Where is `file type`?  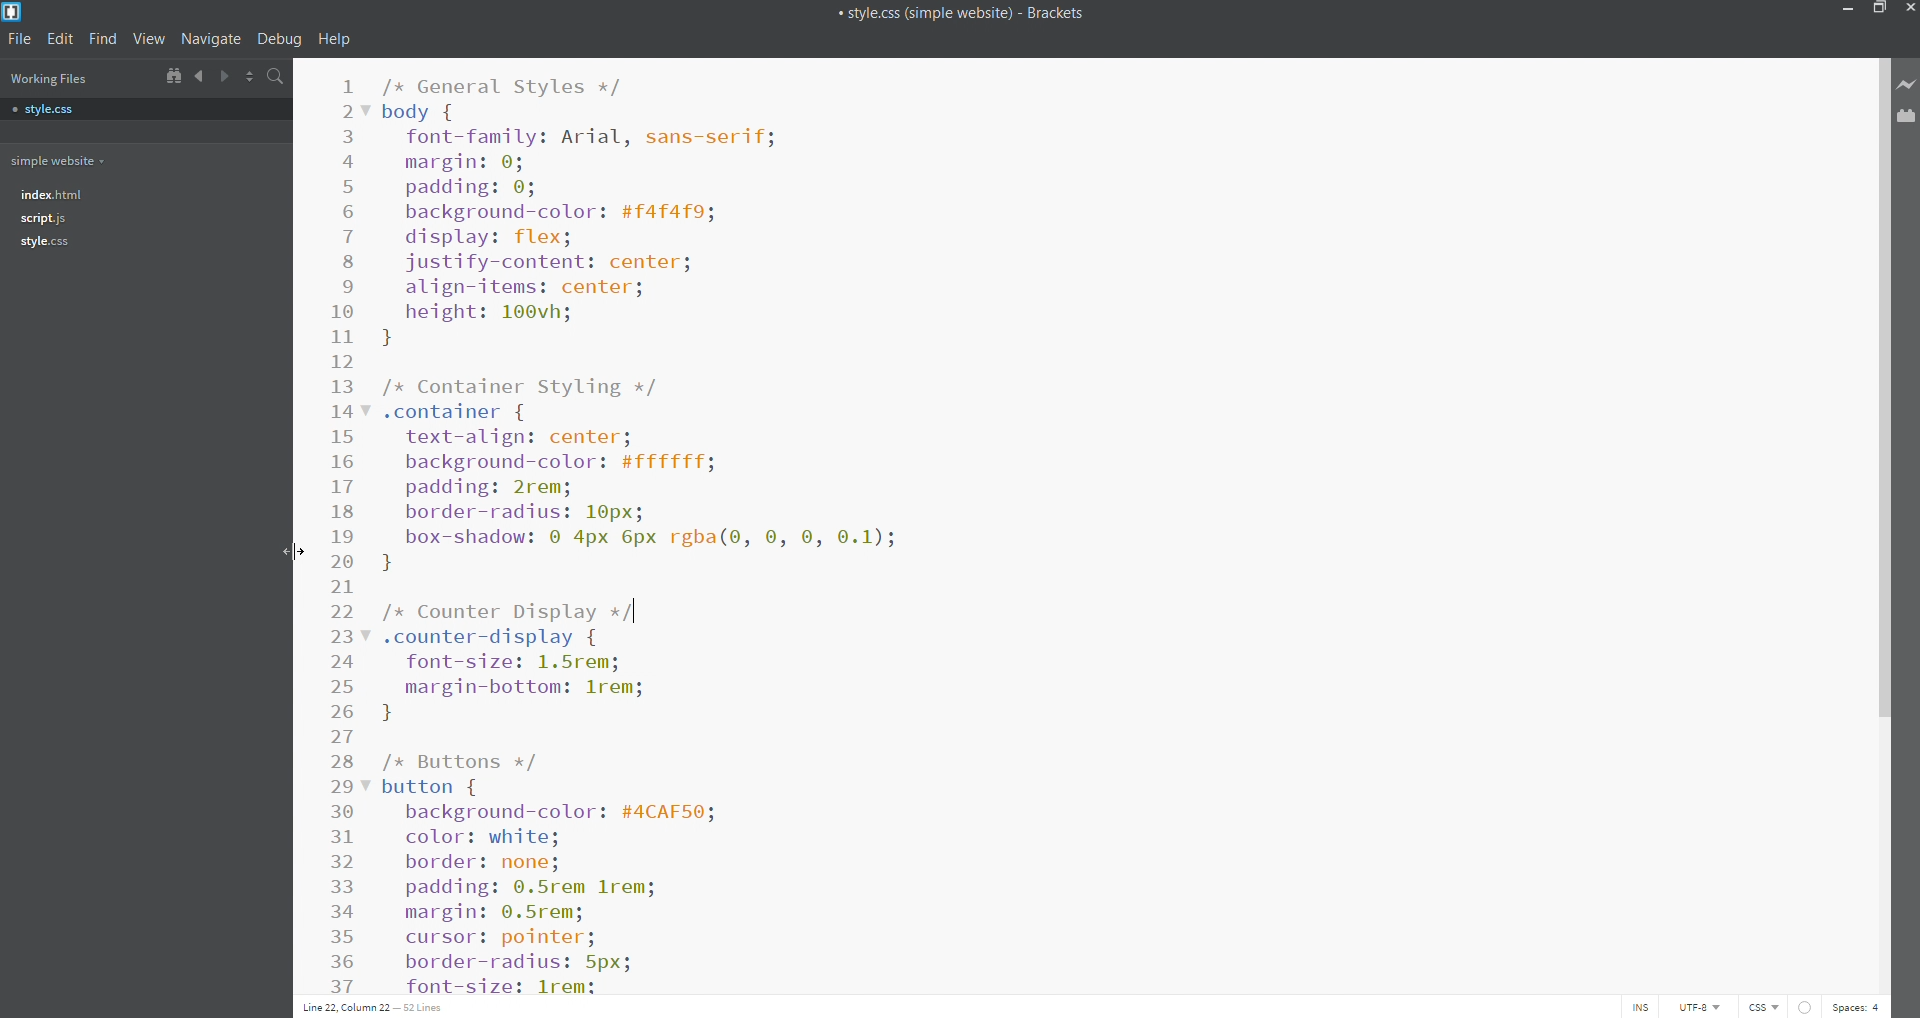 file type is located at coordinates (1766, 1008).